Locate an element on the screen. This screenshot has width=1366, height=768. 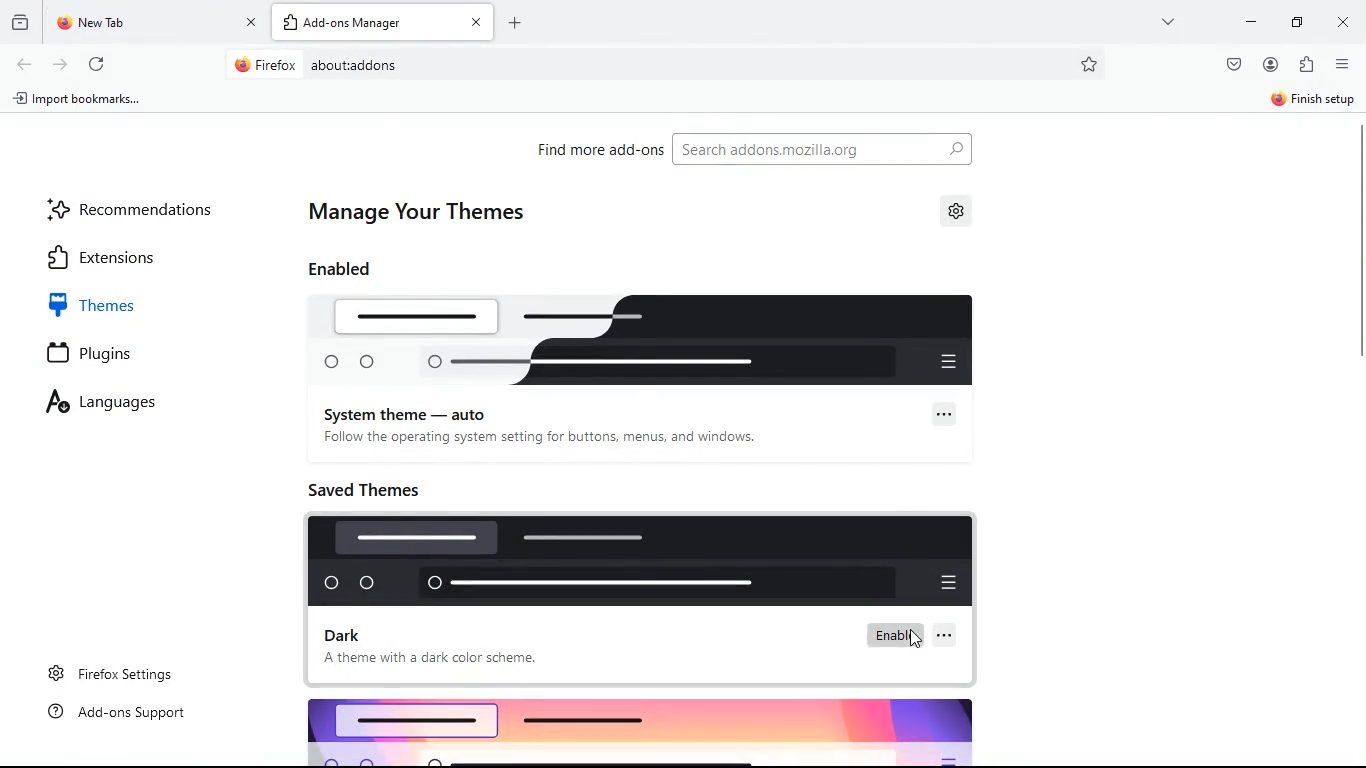
maximize is located at coordinates (1293, 24).